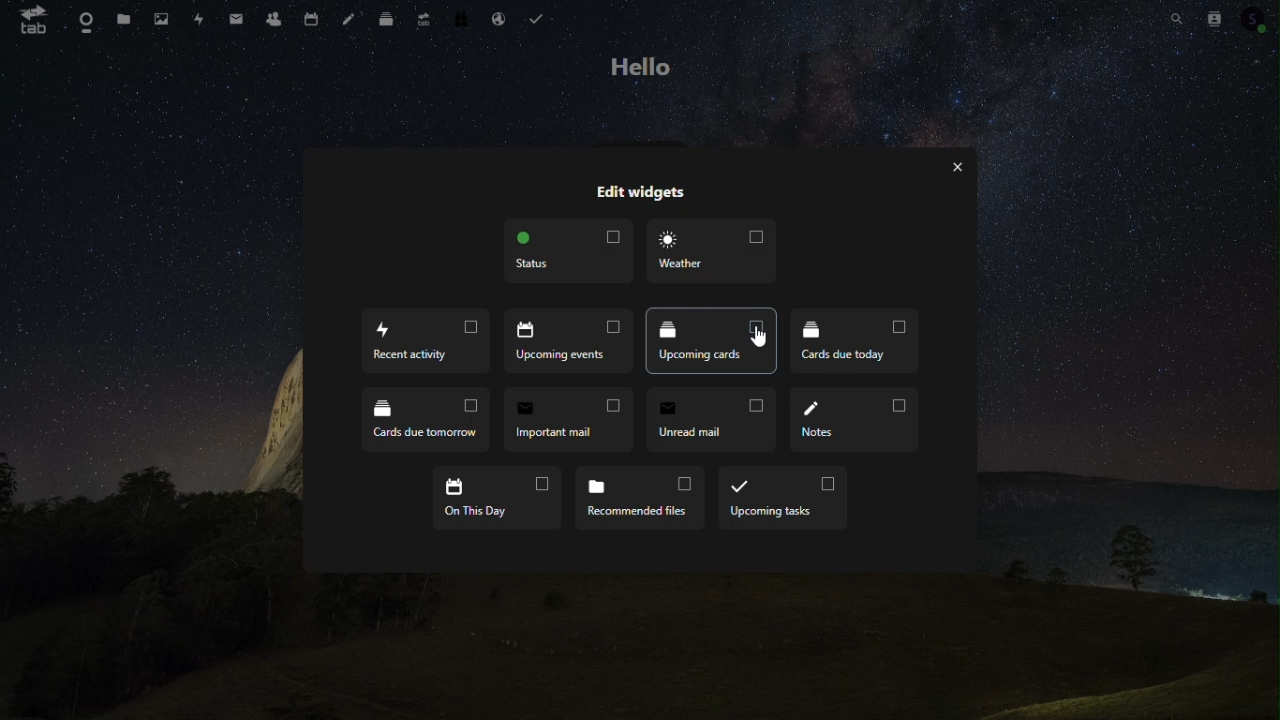  What do you see at coordinates (497, 497) in the screenshot?
I see `On this day` at bounding box center [497, 497].